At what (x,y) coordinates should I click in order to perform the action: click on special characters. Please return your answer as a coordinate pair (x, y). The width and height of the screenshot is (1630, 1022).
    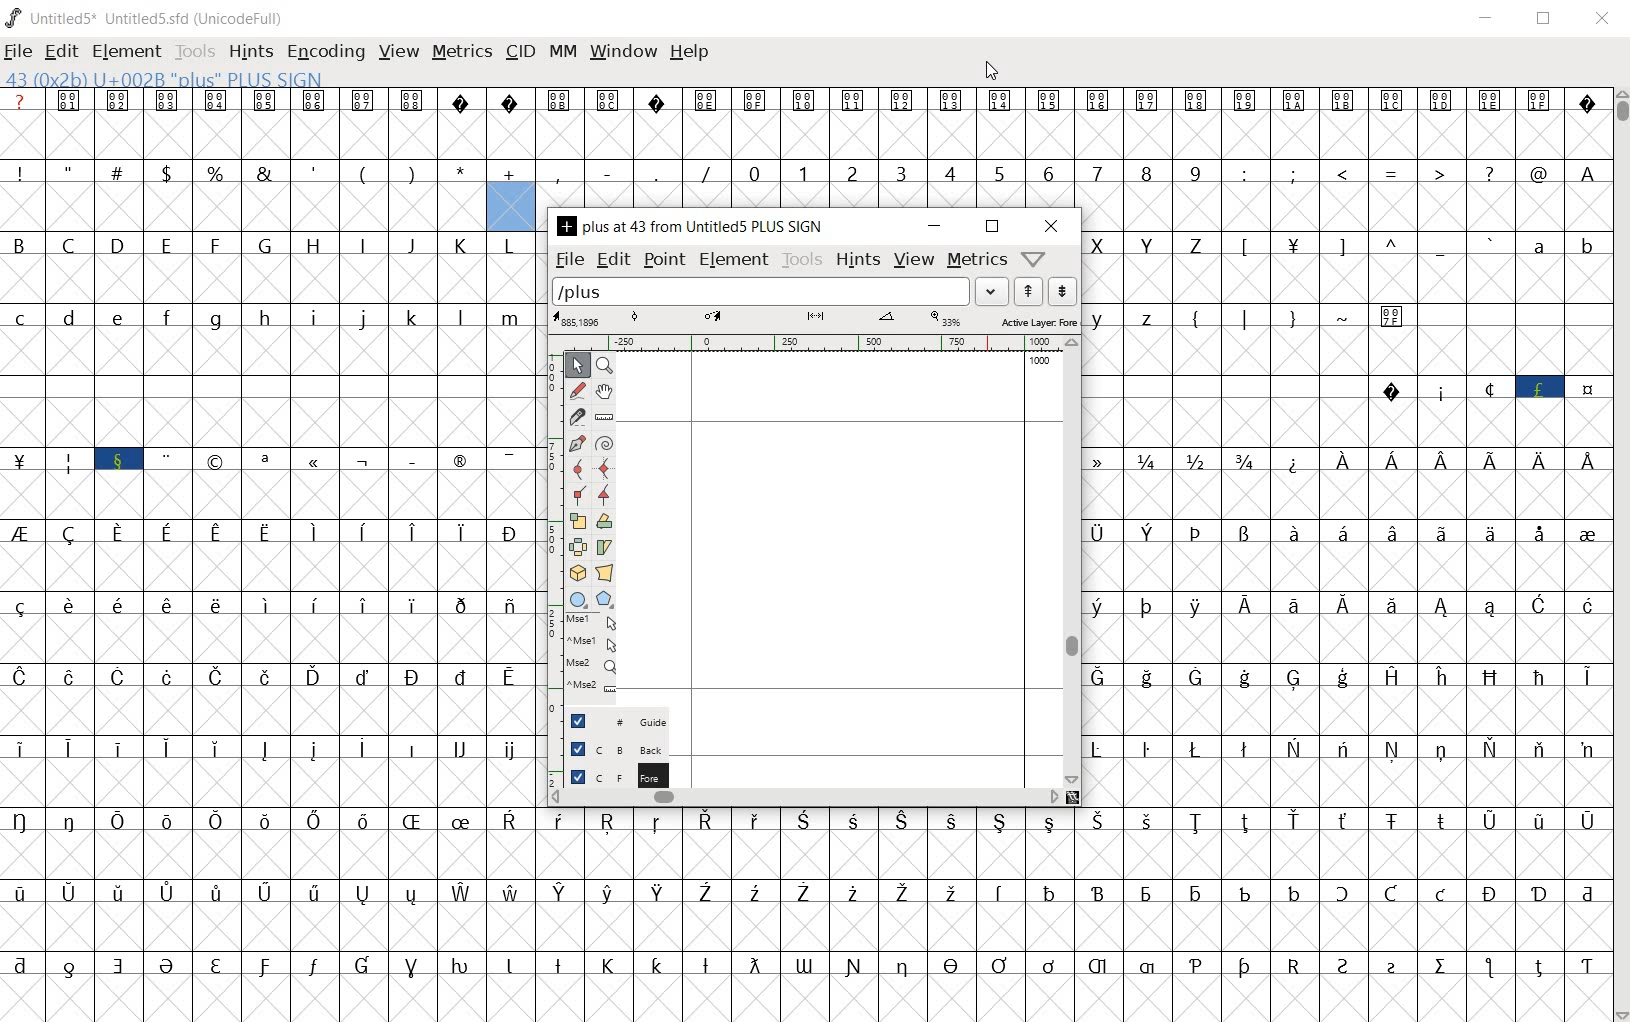
    Looking at the image, I should click on (1294, 339).